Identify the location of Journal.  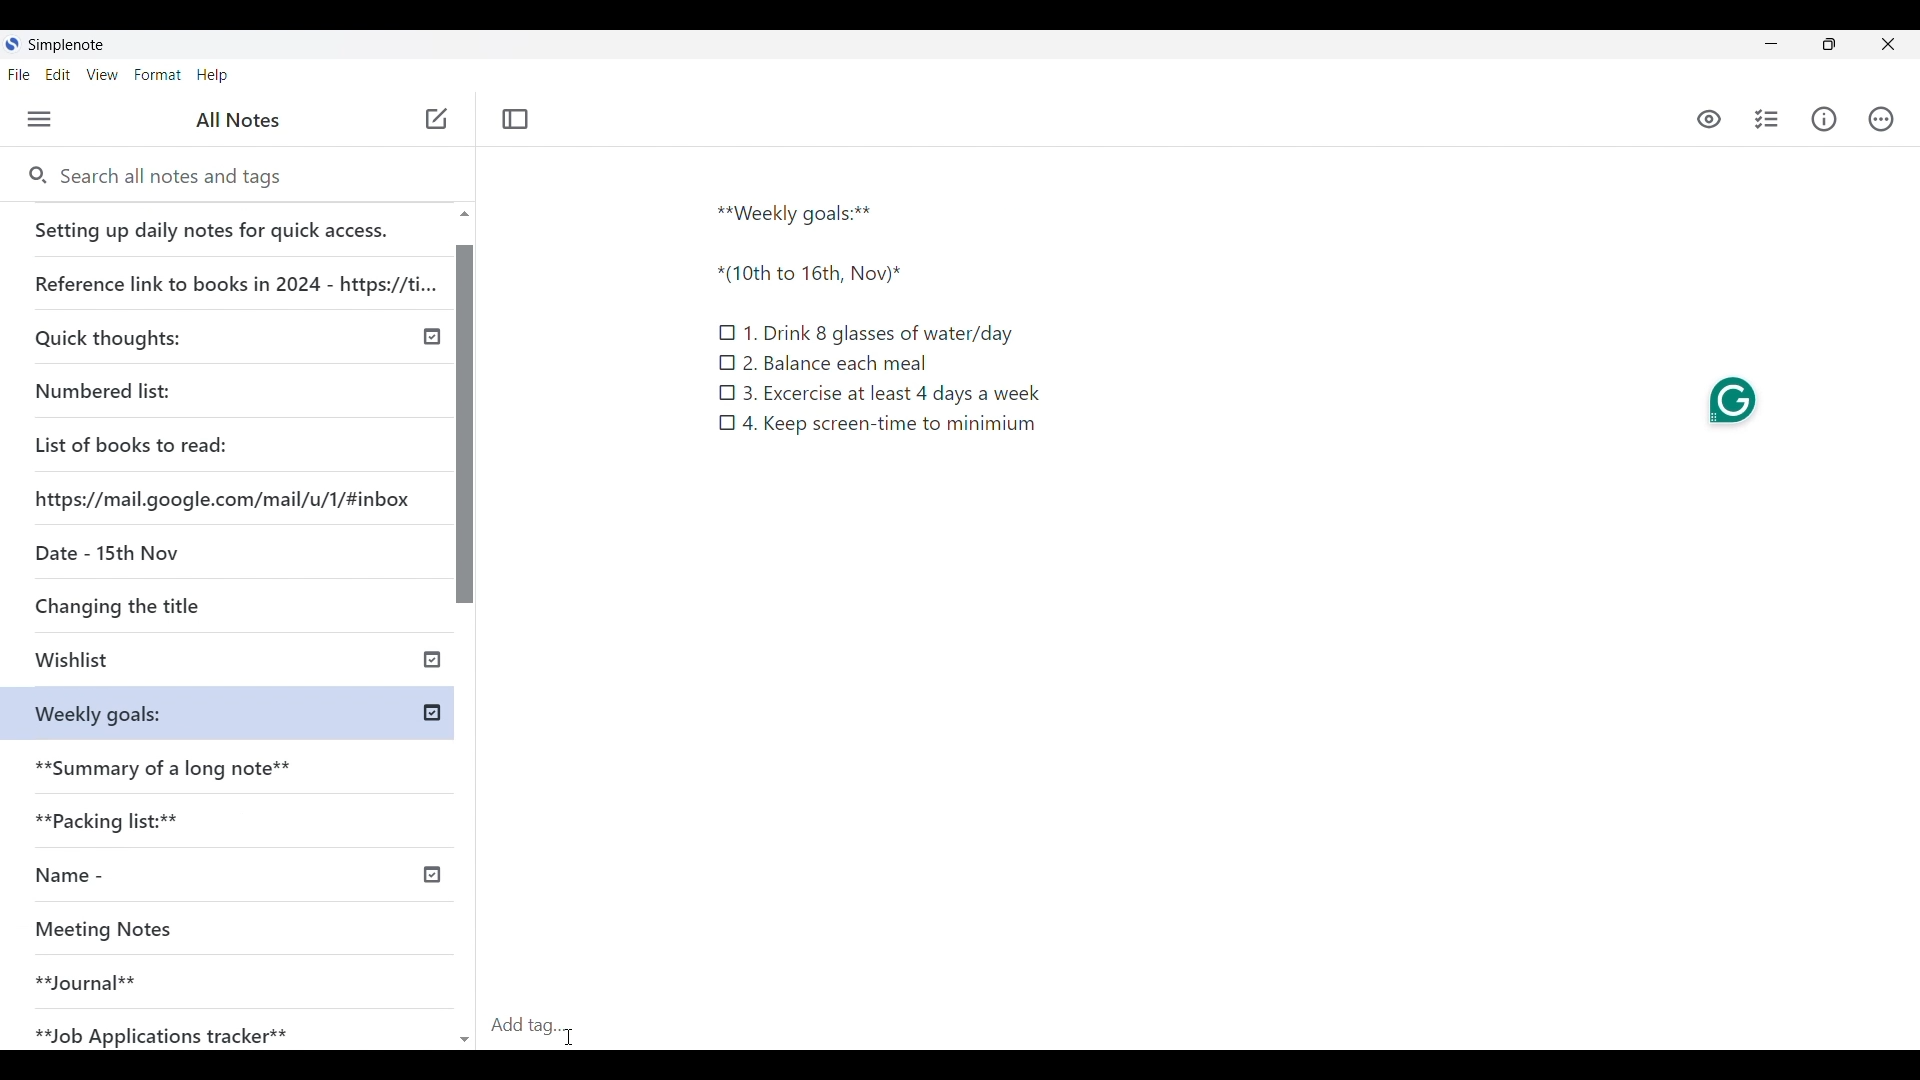
(199, 974).